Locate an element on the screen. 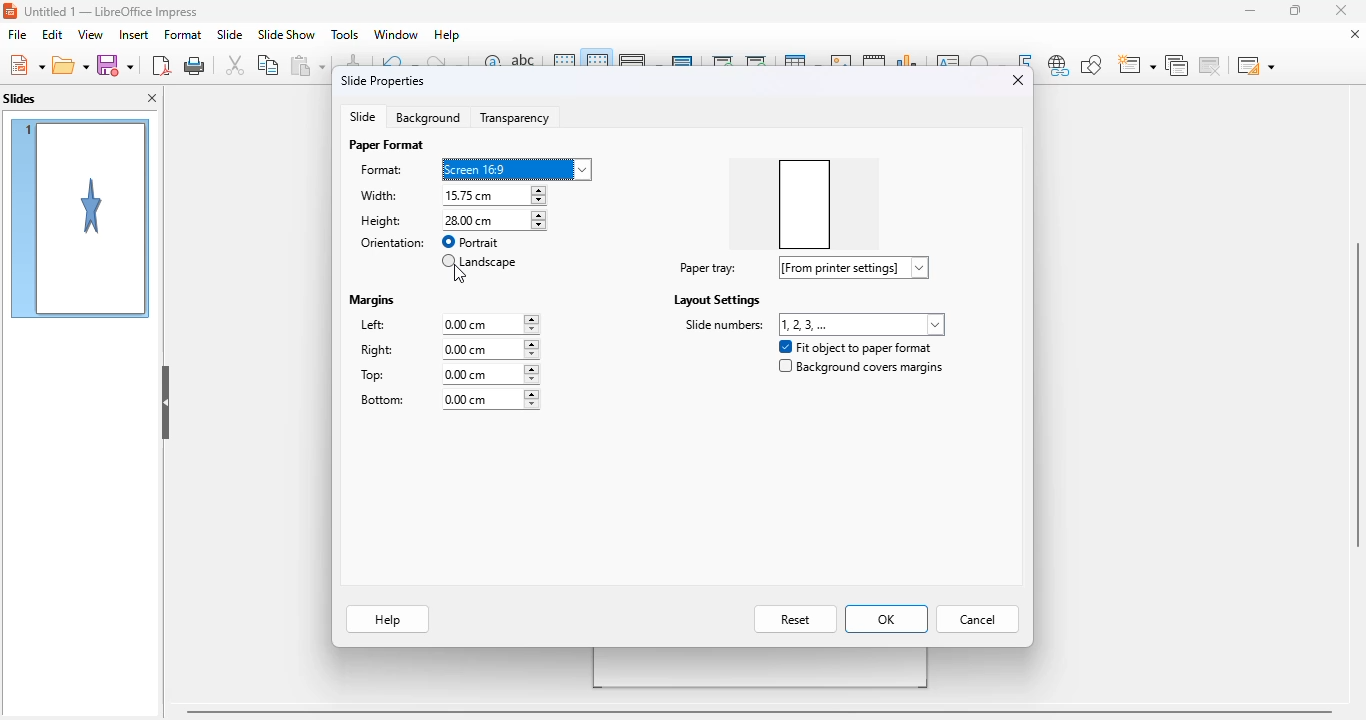 This screenshot has height=720, width=1366. file is located at coordinates (18, 34).